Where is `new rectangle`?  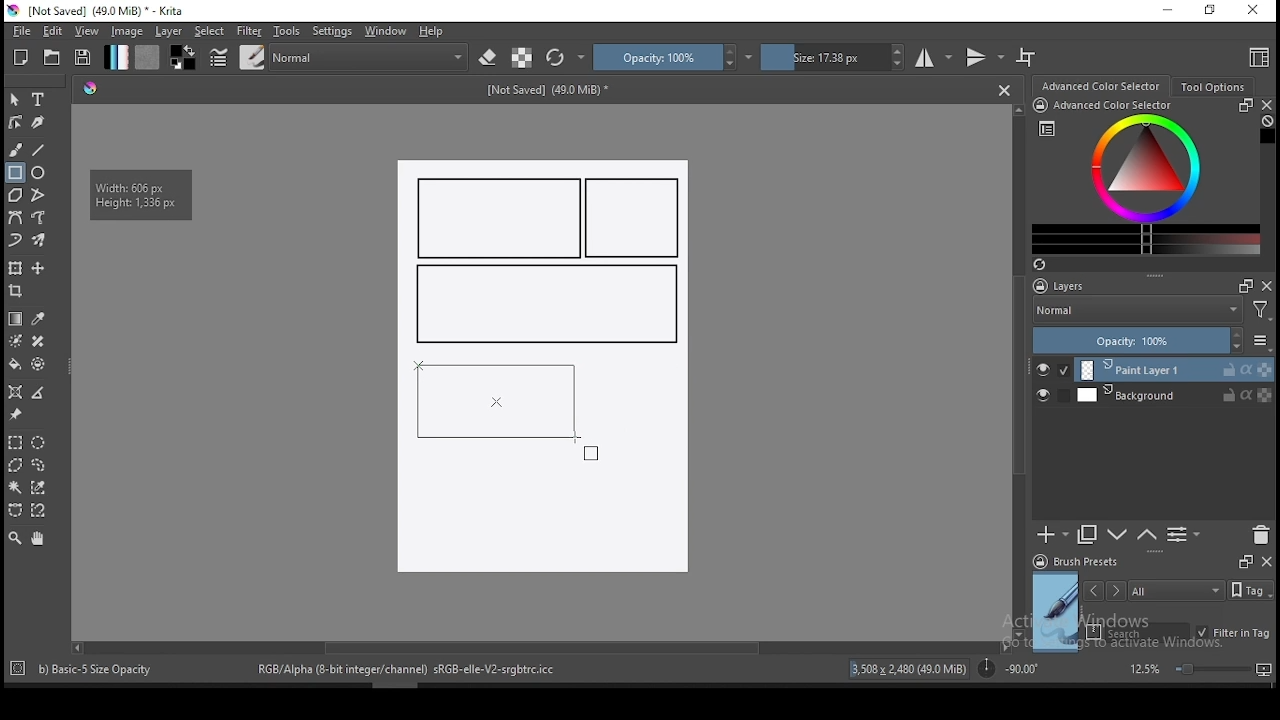
new rectangle is located at coordinates (500, 218).